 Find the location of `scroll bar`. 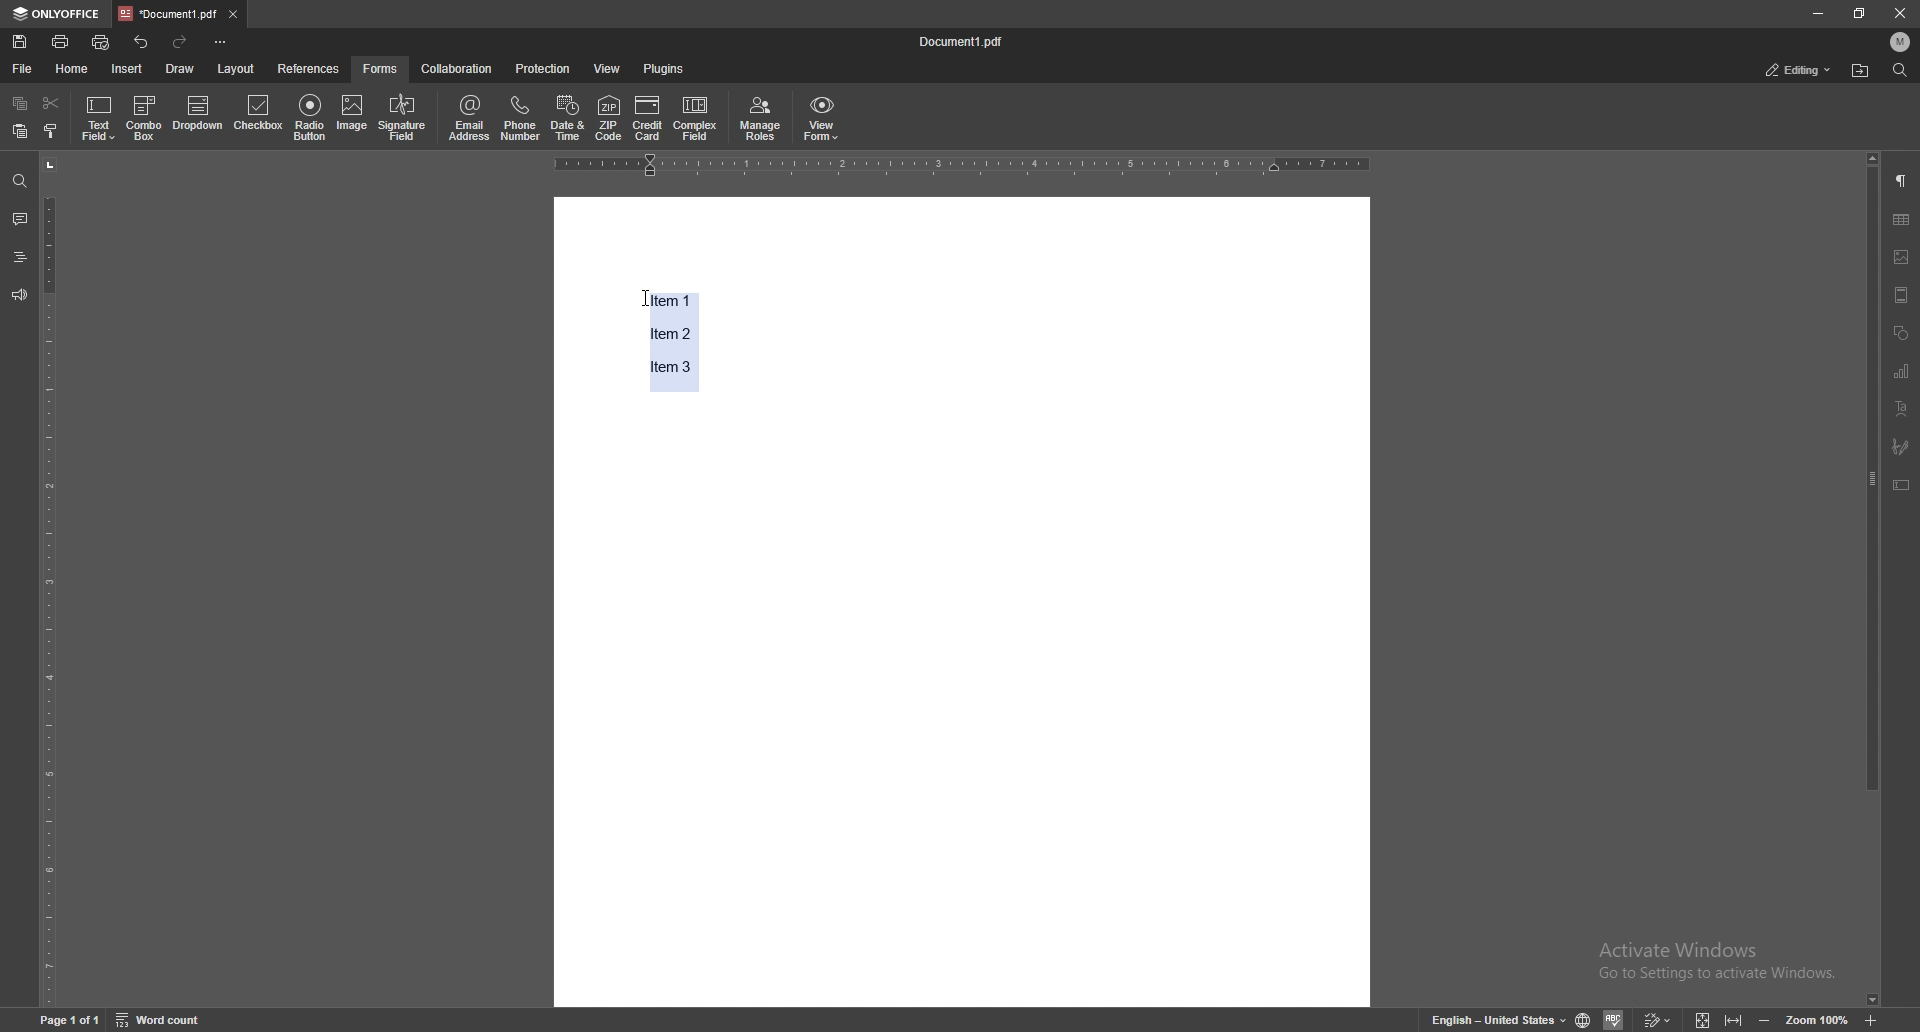

scroll bar is located at coordinates (1872, 579).